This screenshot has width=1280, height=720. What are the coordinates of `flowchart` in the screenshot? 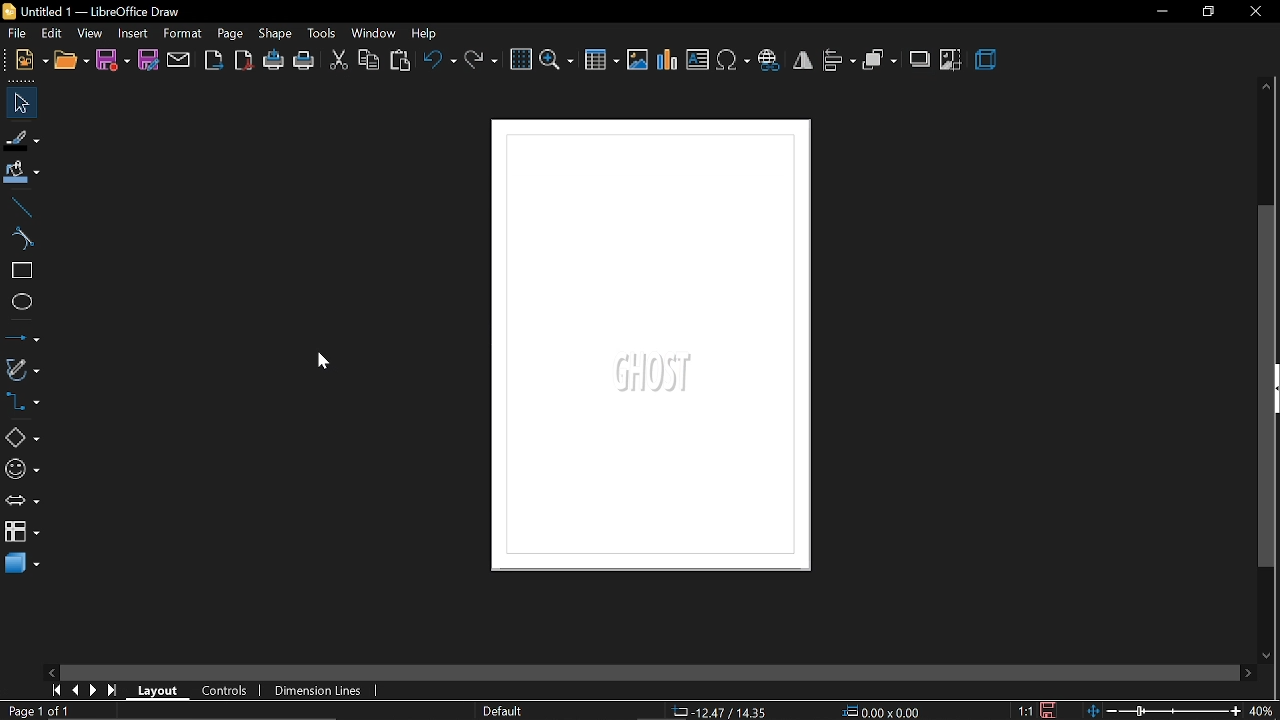 It's located at (22, 531).